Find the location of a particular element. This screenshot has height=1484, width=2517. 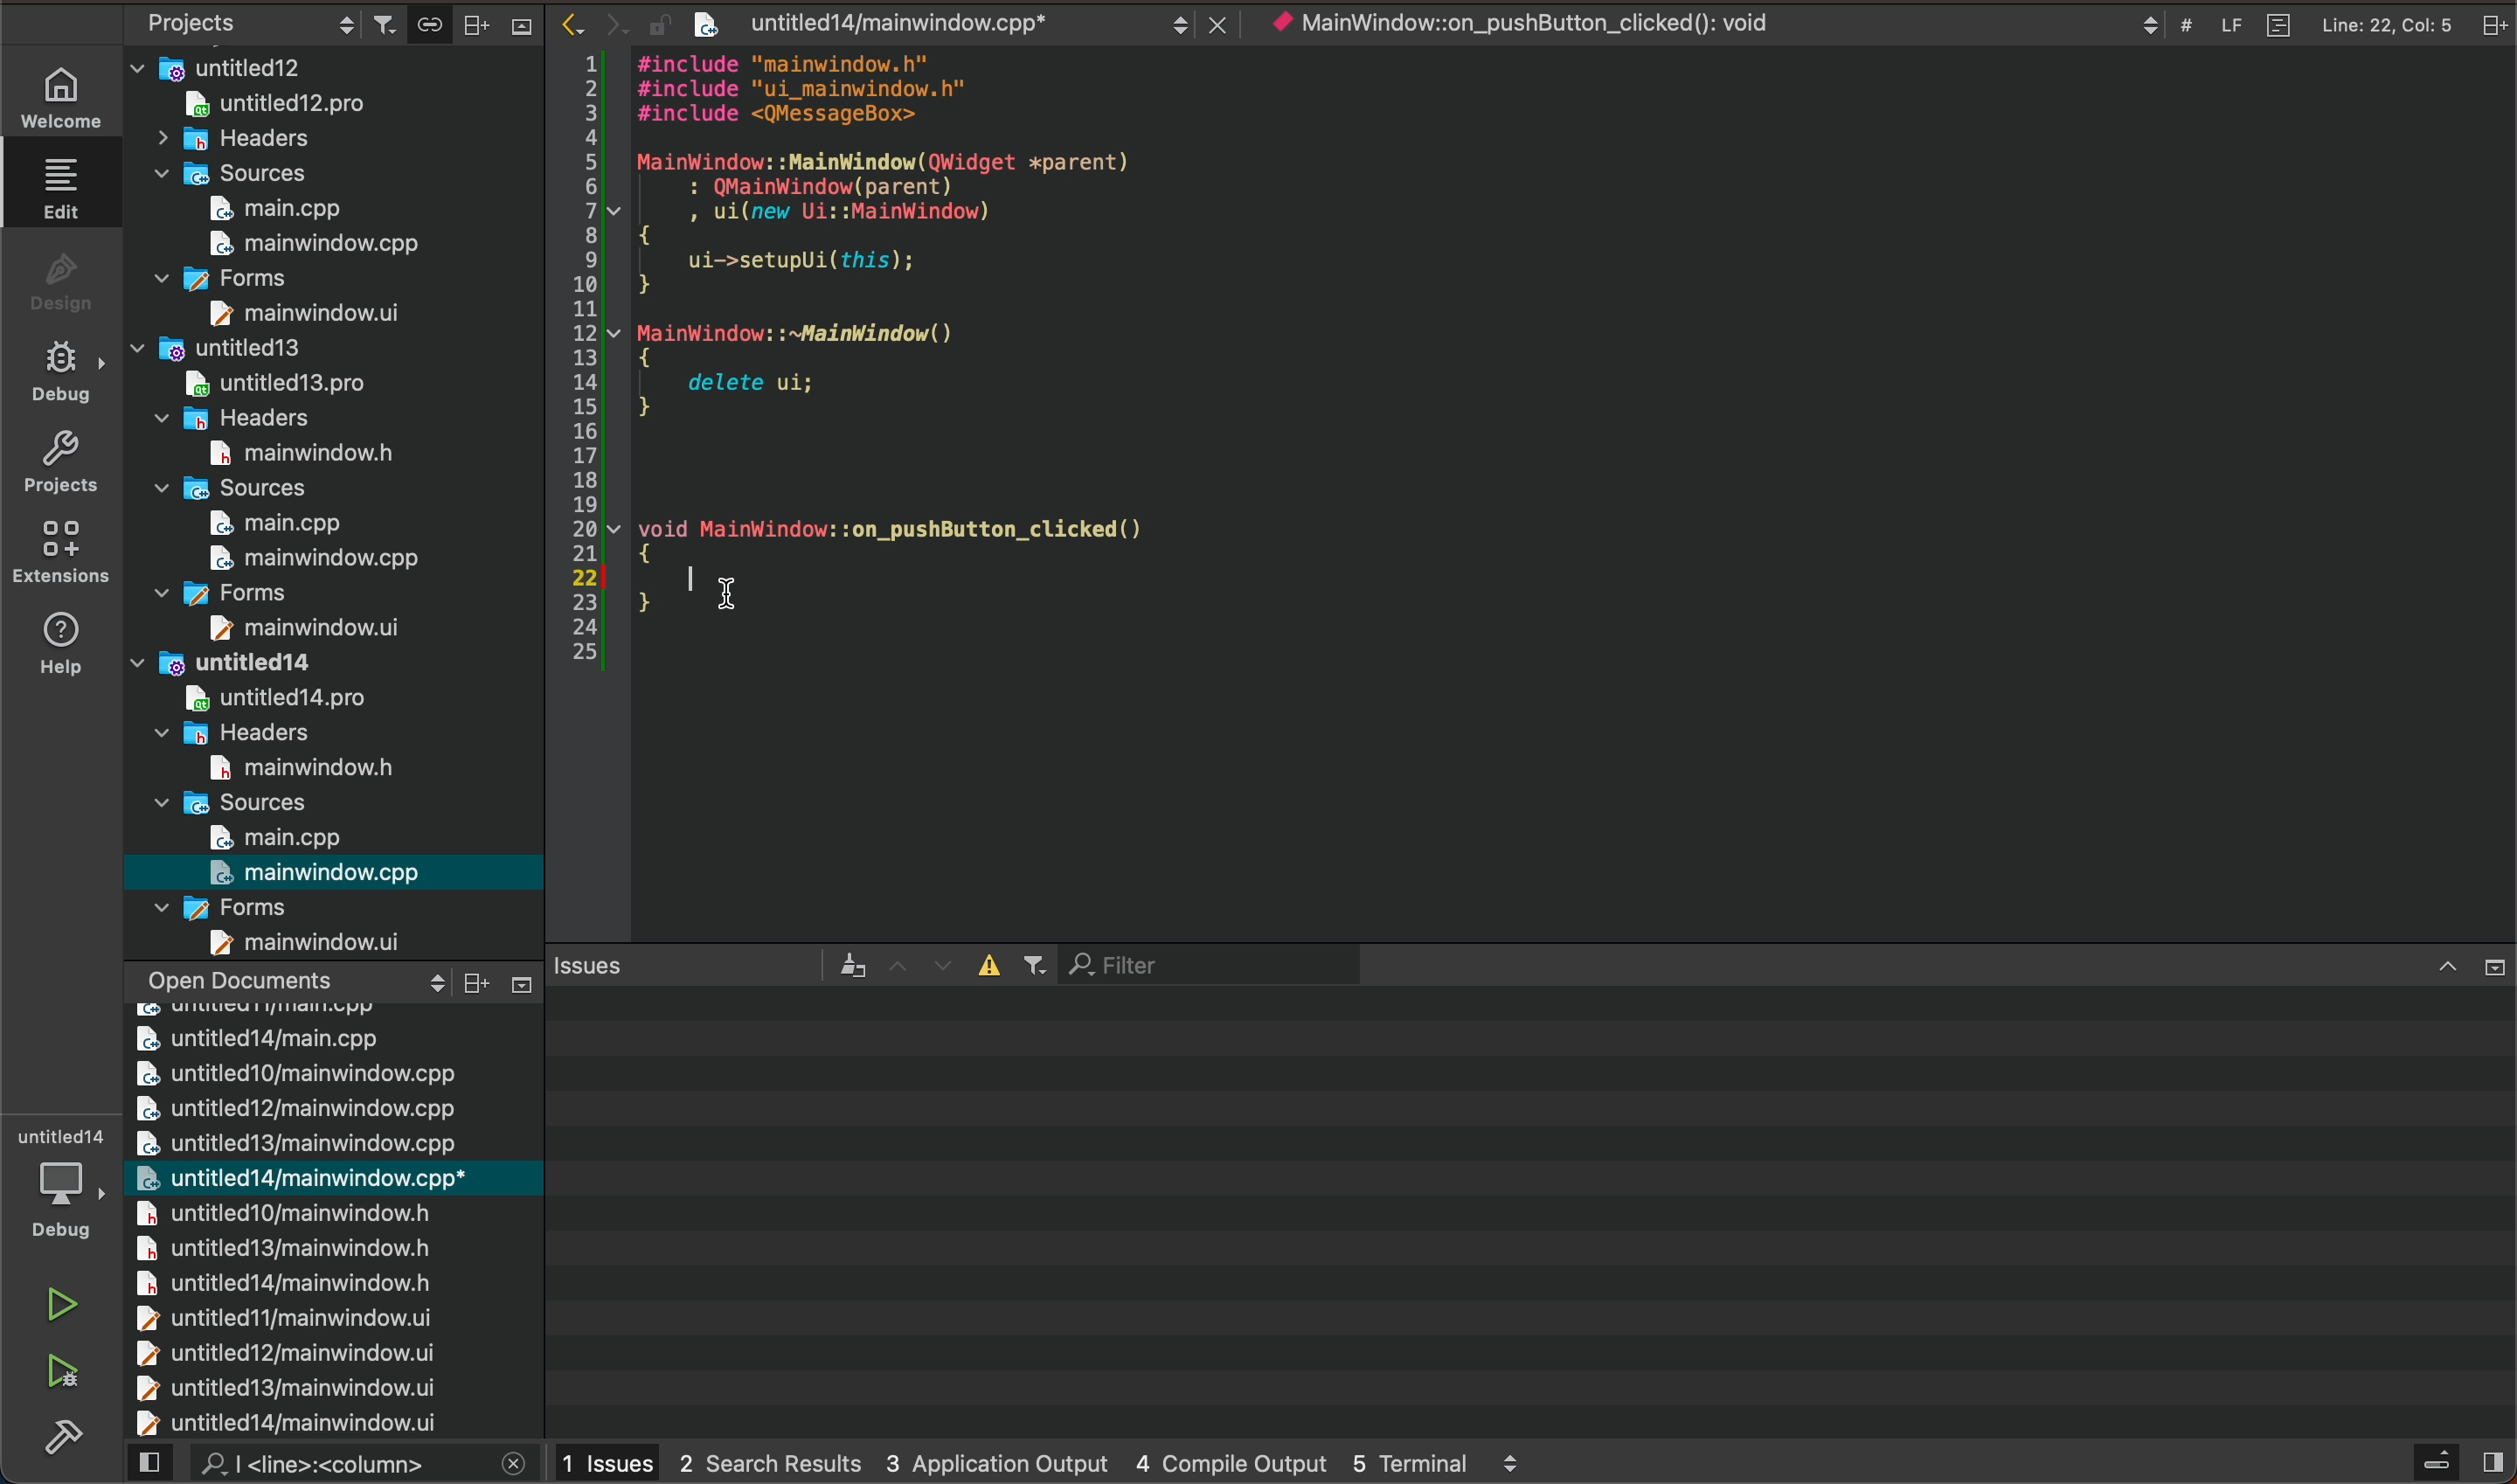

DE is located at coordinates (57, 375).